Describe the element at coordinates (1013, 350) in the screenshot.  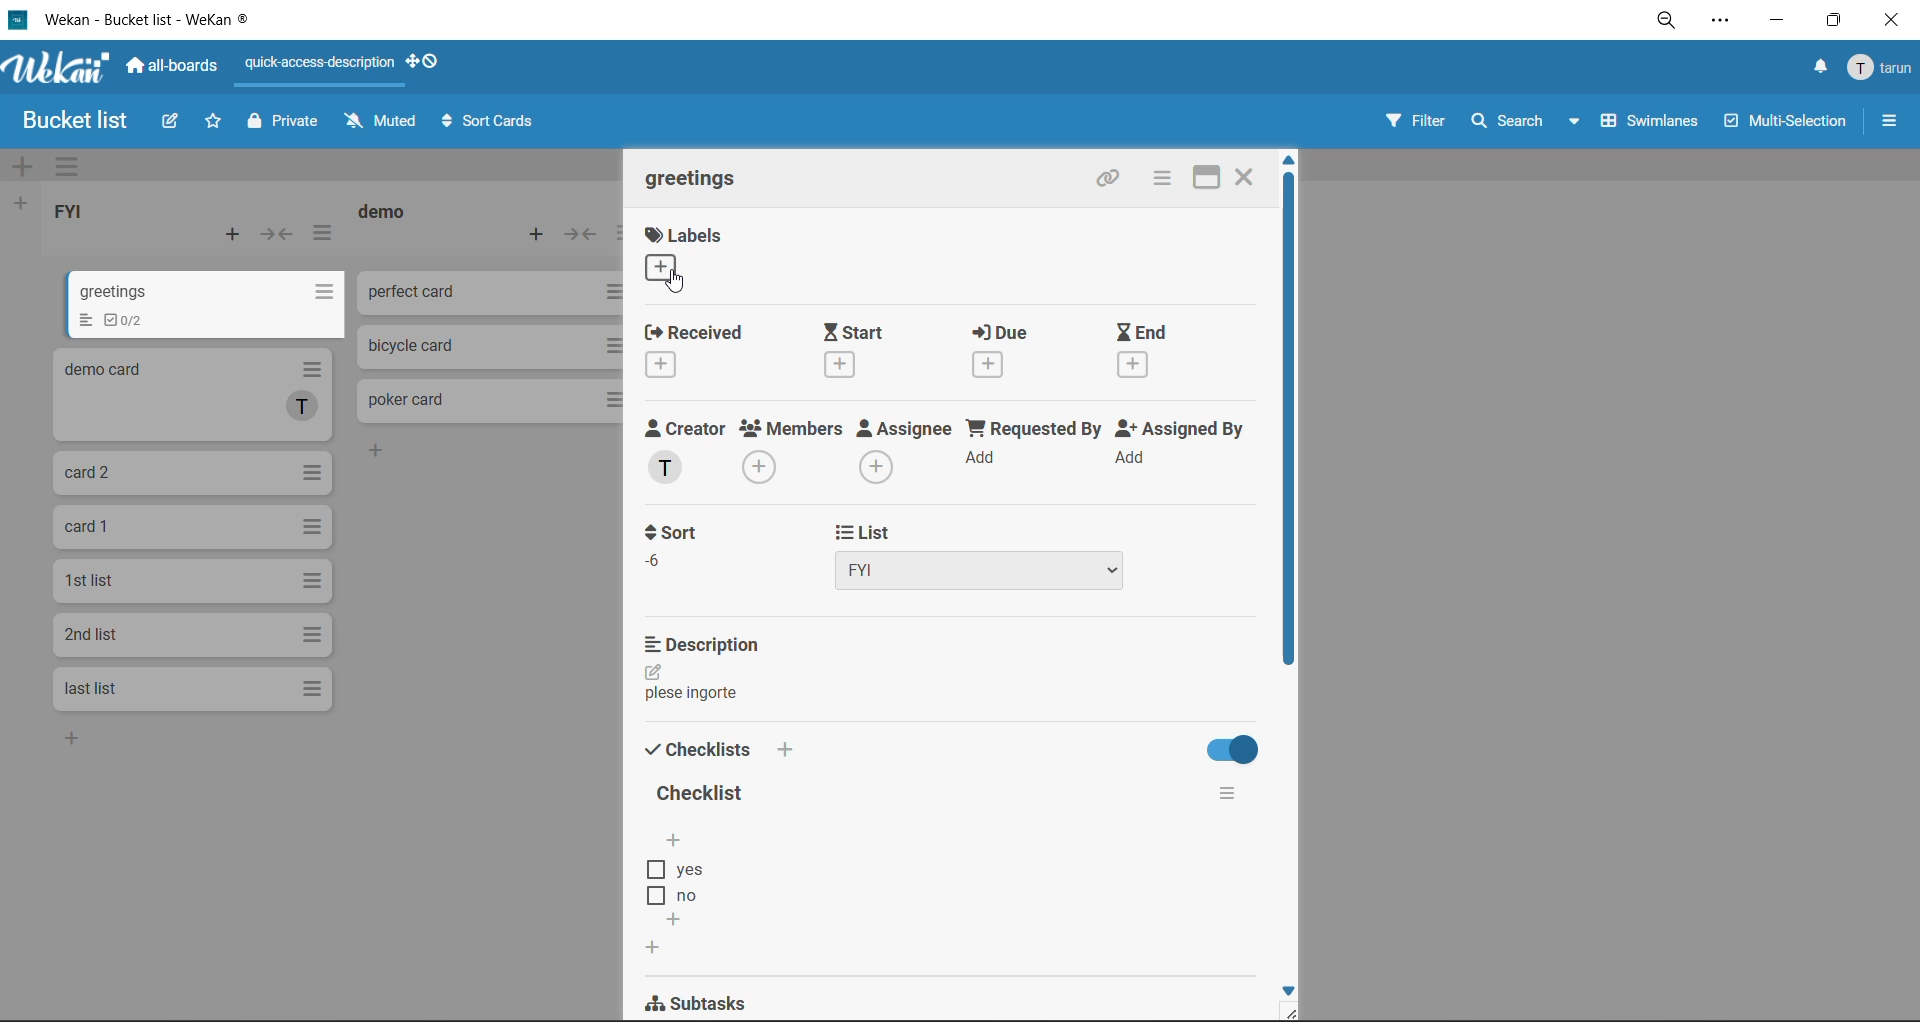
I see `due` at that location.